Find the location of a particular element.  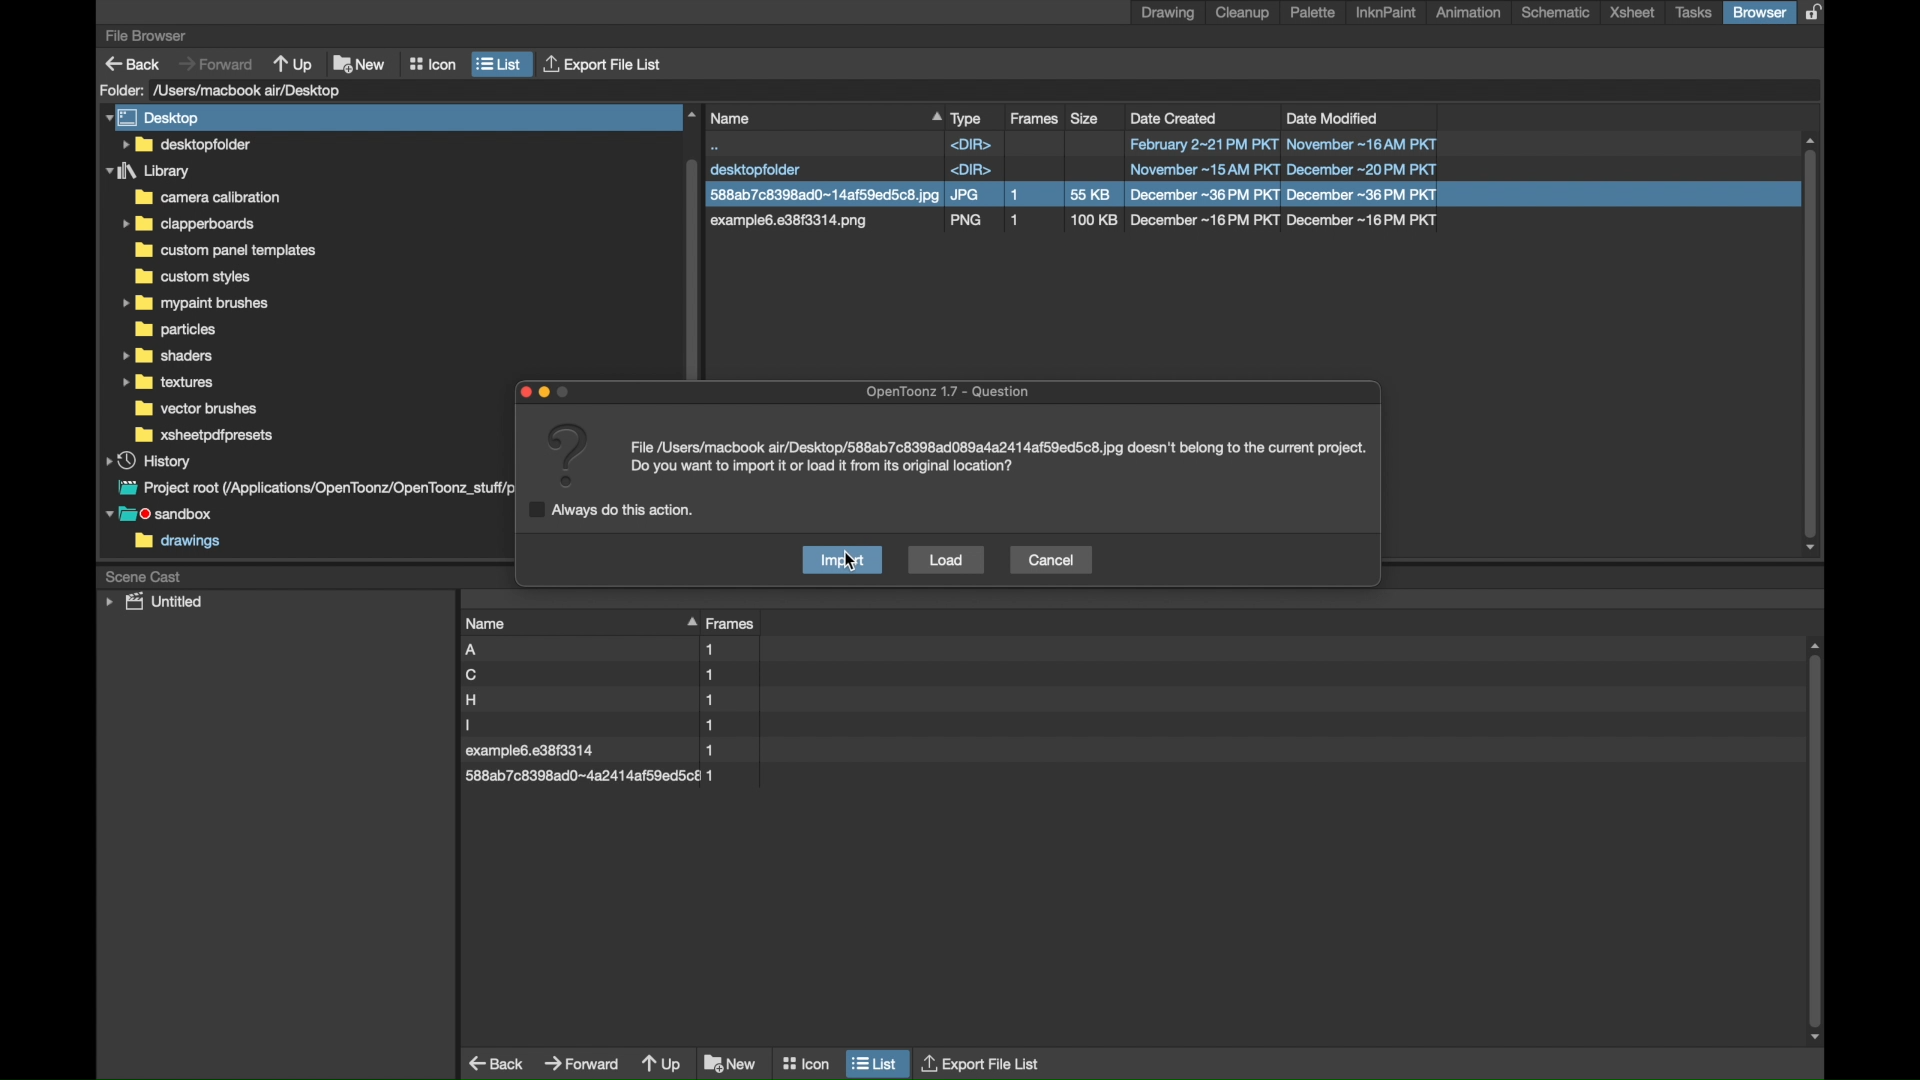

folder is located at coordinates (199, 409).